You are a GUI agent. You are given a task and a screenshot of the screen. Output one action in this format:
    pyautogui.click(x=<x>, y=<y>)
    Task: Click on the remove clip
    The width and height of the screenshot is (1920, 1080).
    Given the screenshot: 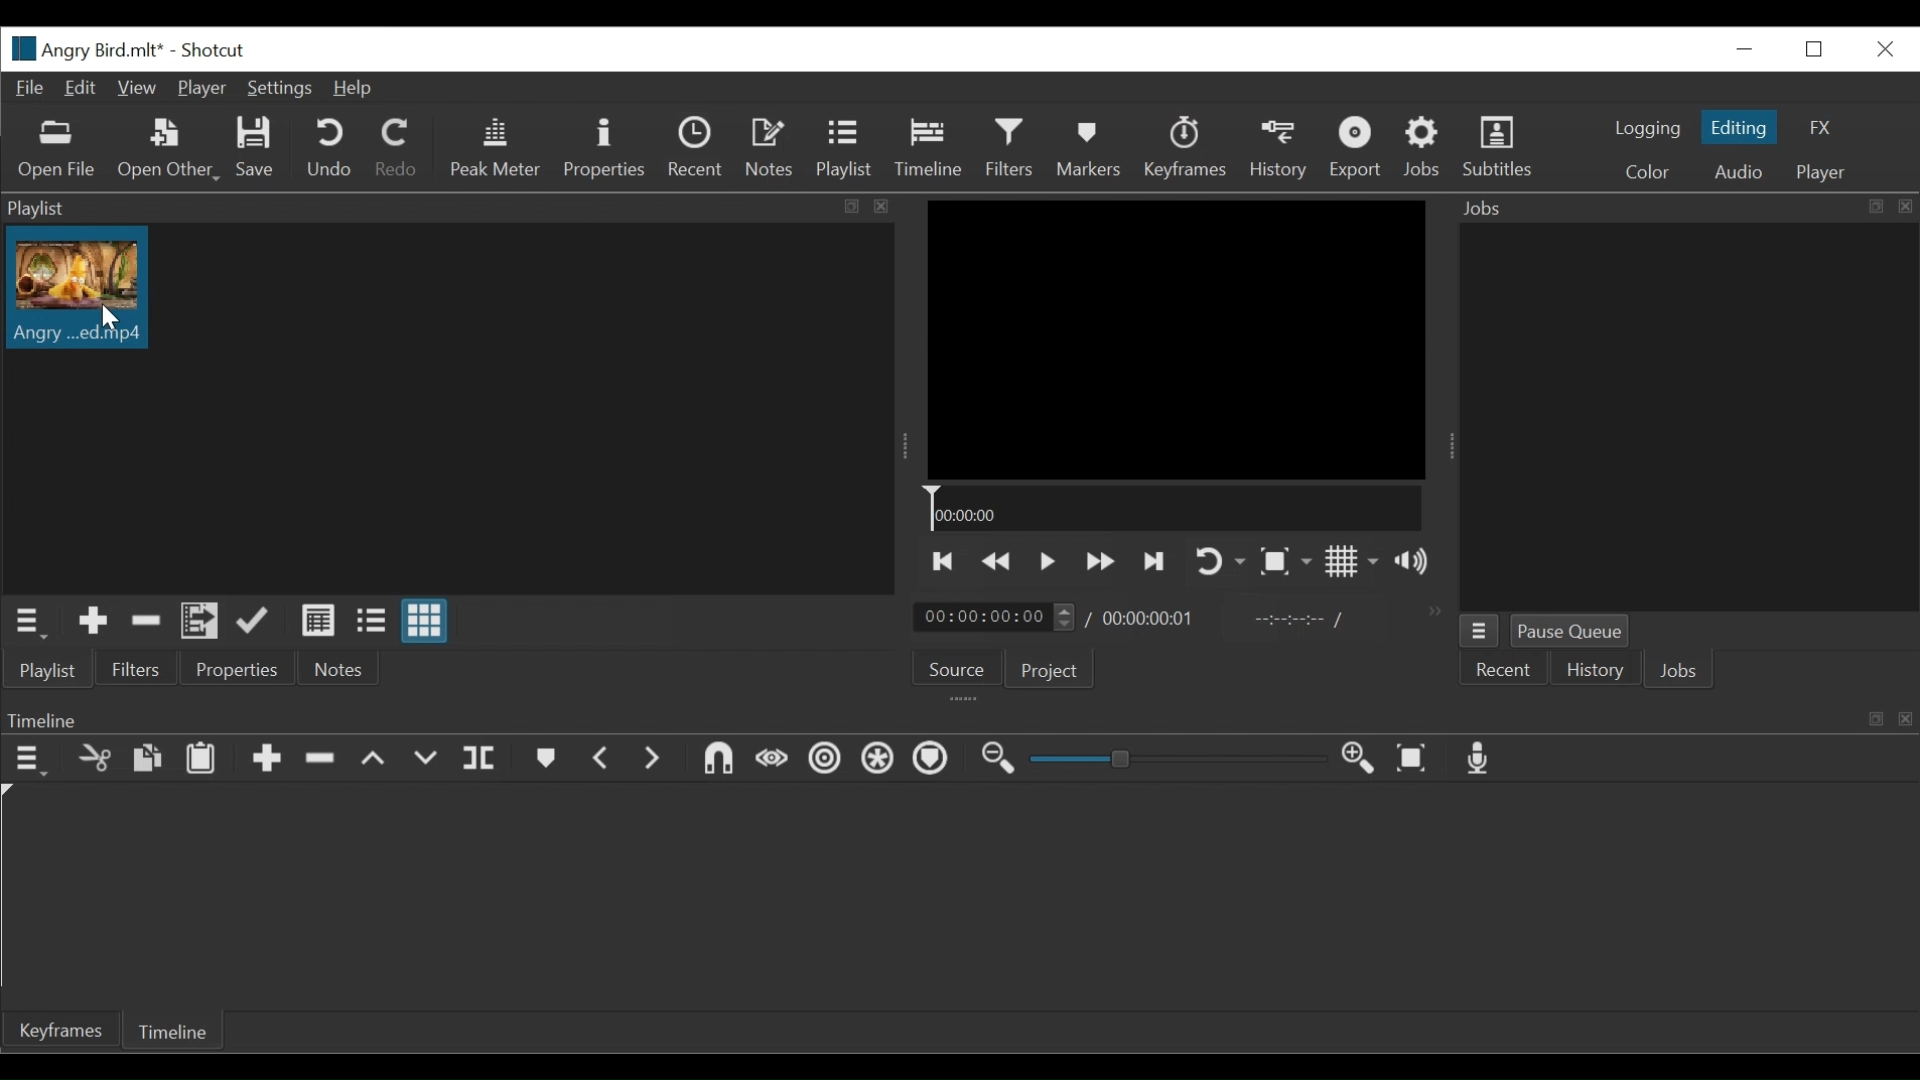 What is the action you would take?
    pyautogui.click(x=327, y=758)
    